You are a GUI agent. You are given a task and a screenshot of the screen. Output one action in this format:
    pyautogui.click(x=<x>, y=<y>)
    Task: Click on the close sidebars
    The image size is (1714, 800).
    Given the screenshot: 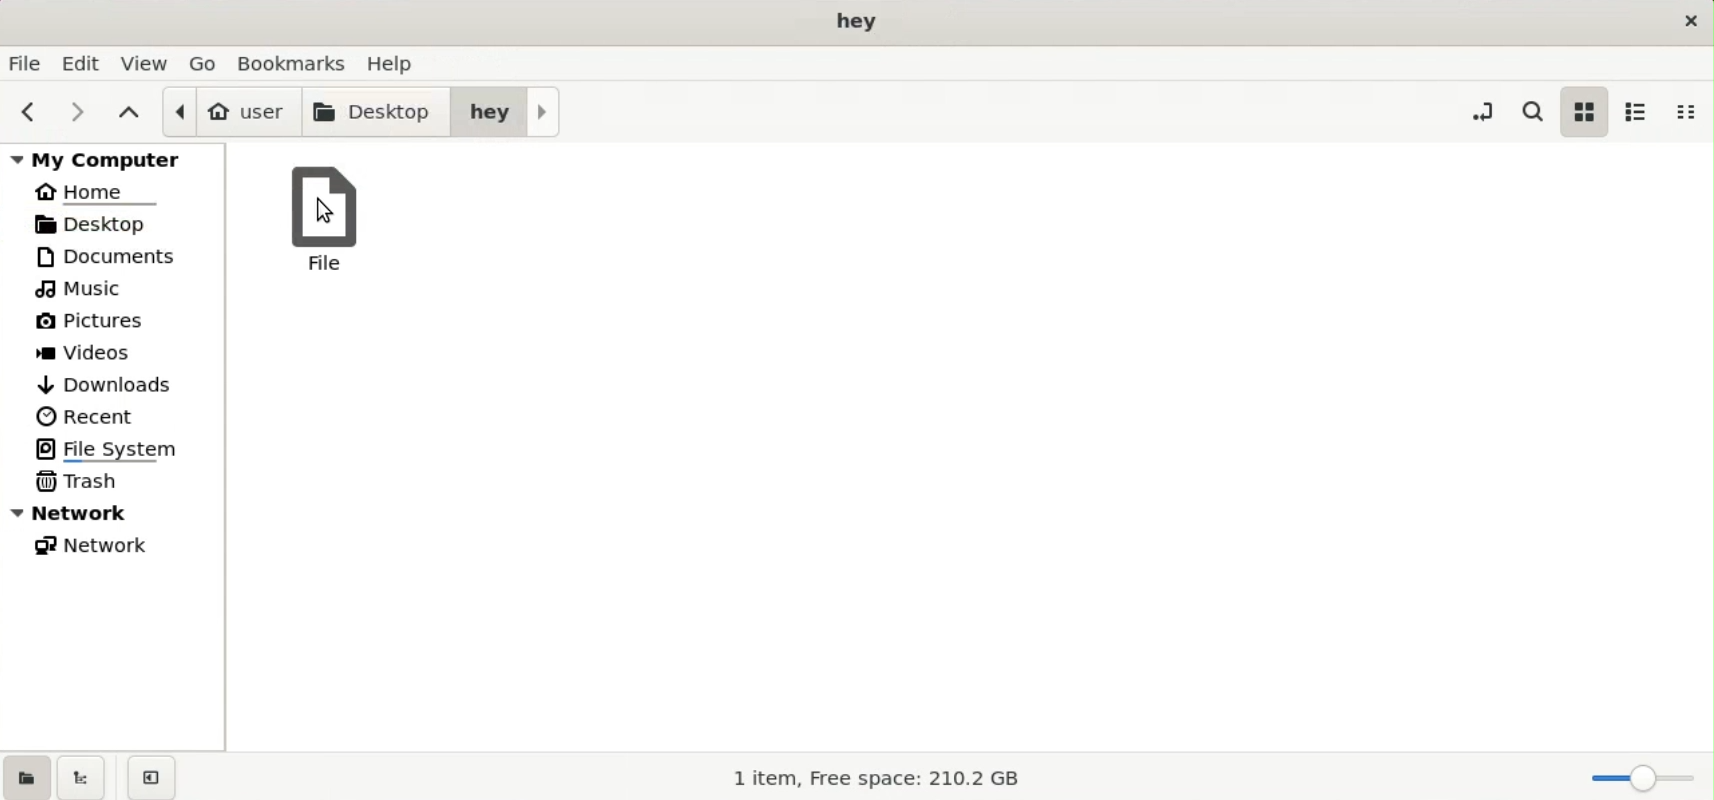 What is the action you would take?
    pyautogui.click(x=151, y=776)
    